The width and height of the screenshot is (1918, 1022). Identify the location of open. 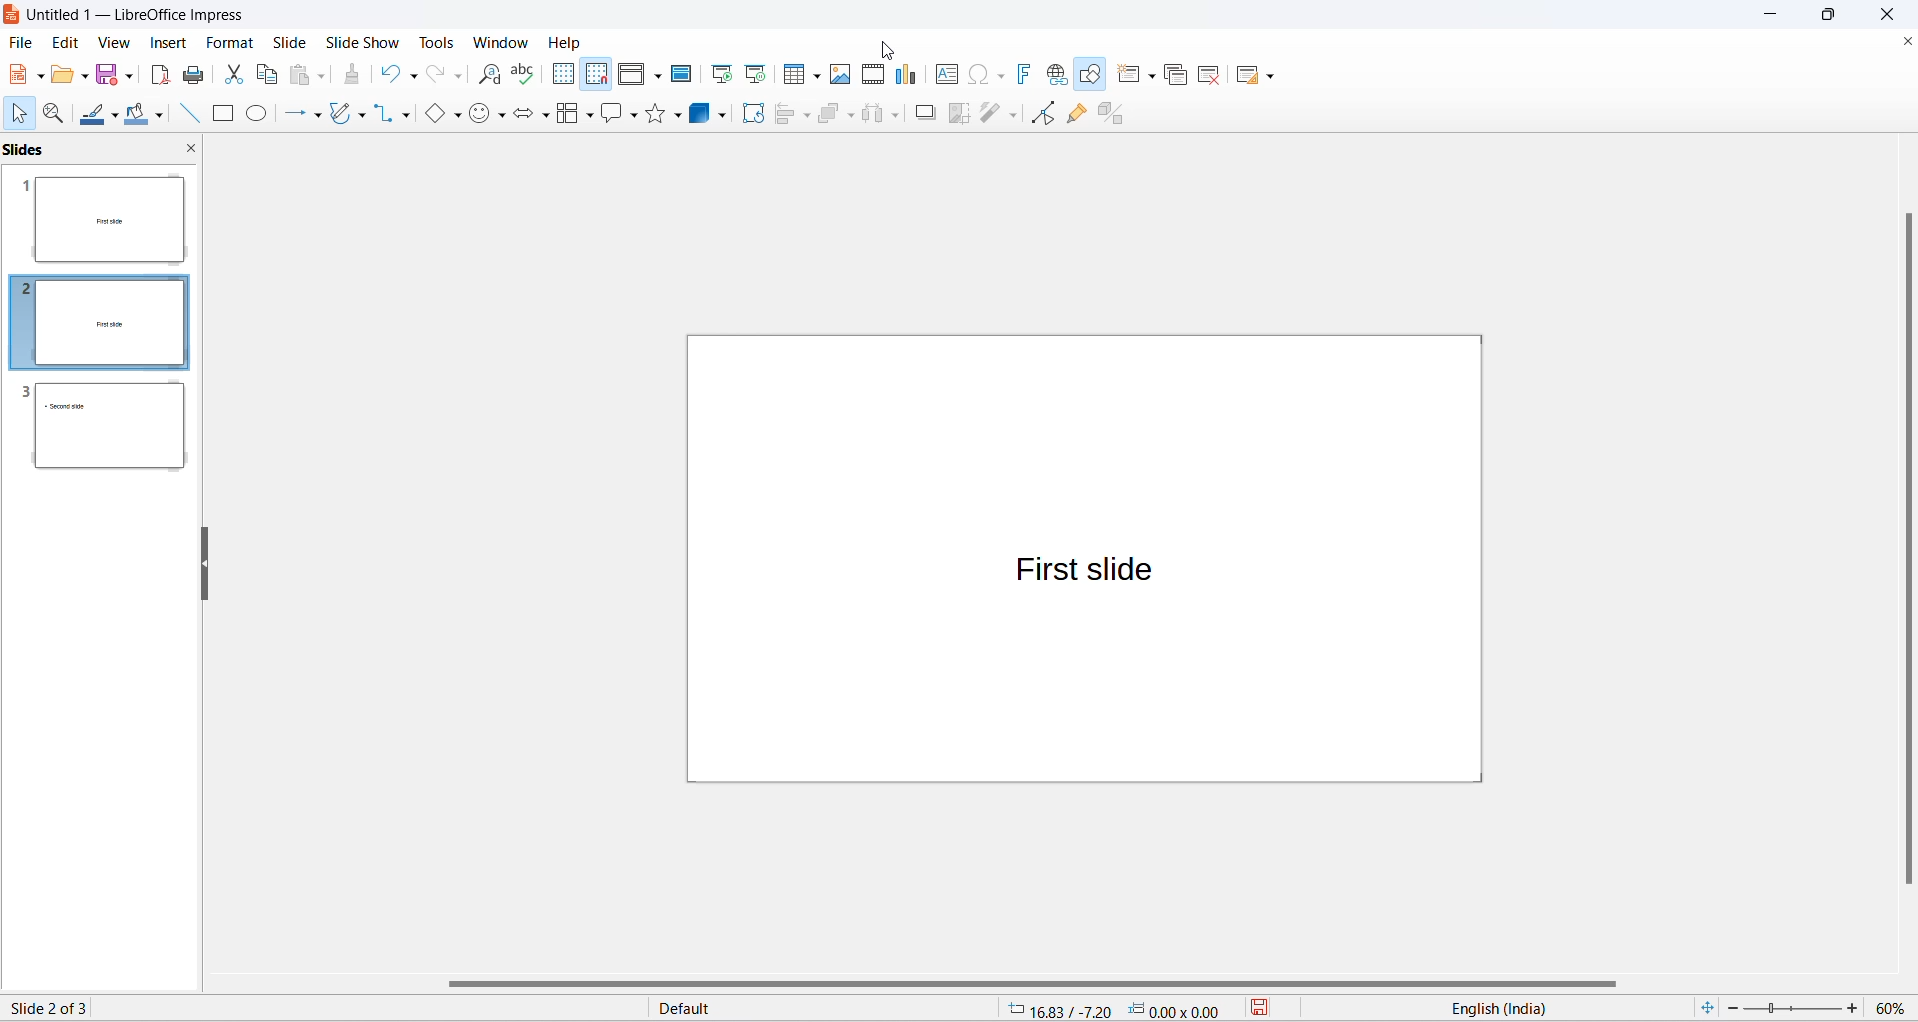
(62, 74).